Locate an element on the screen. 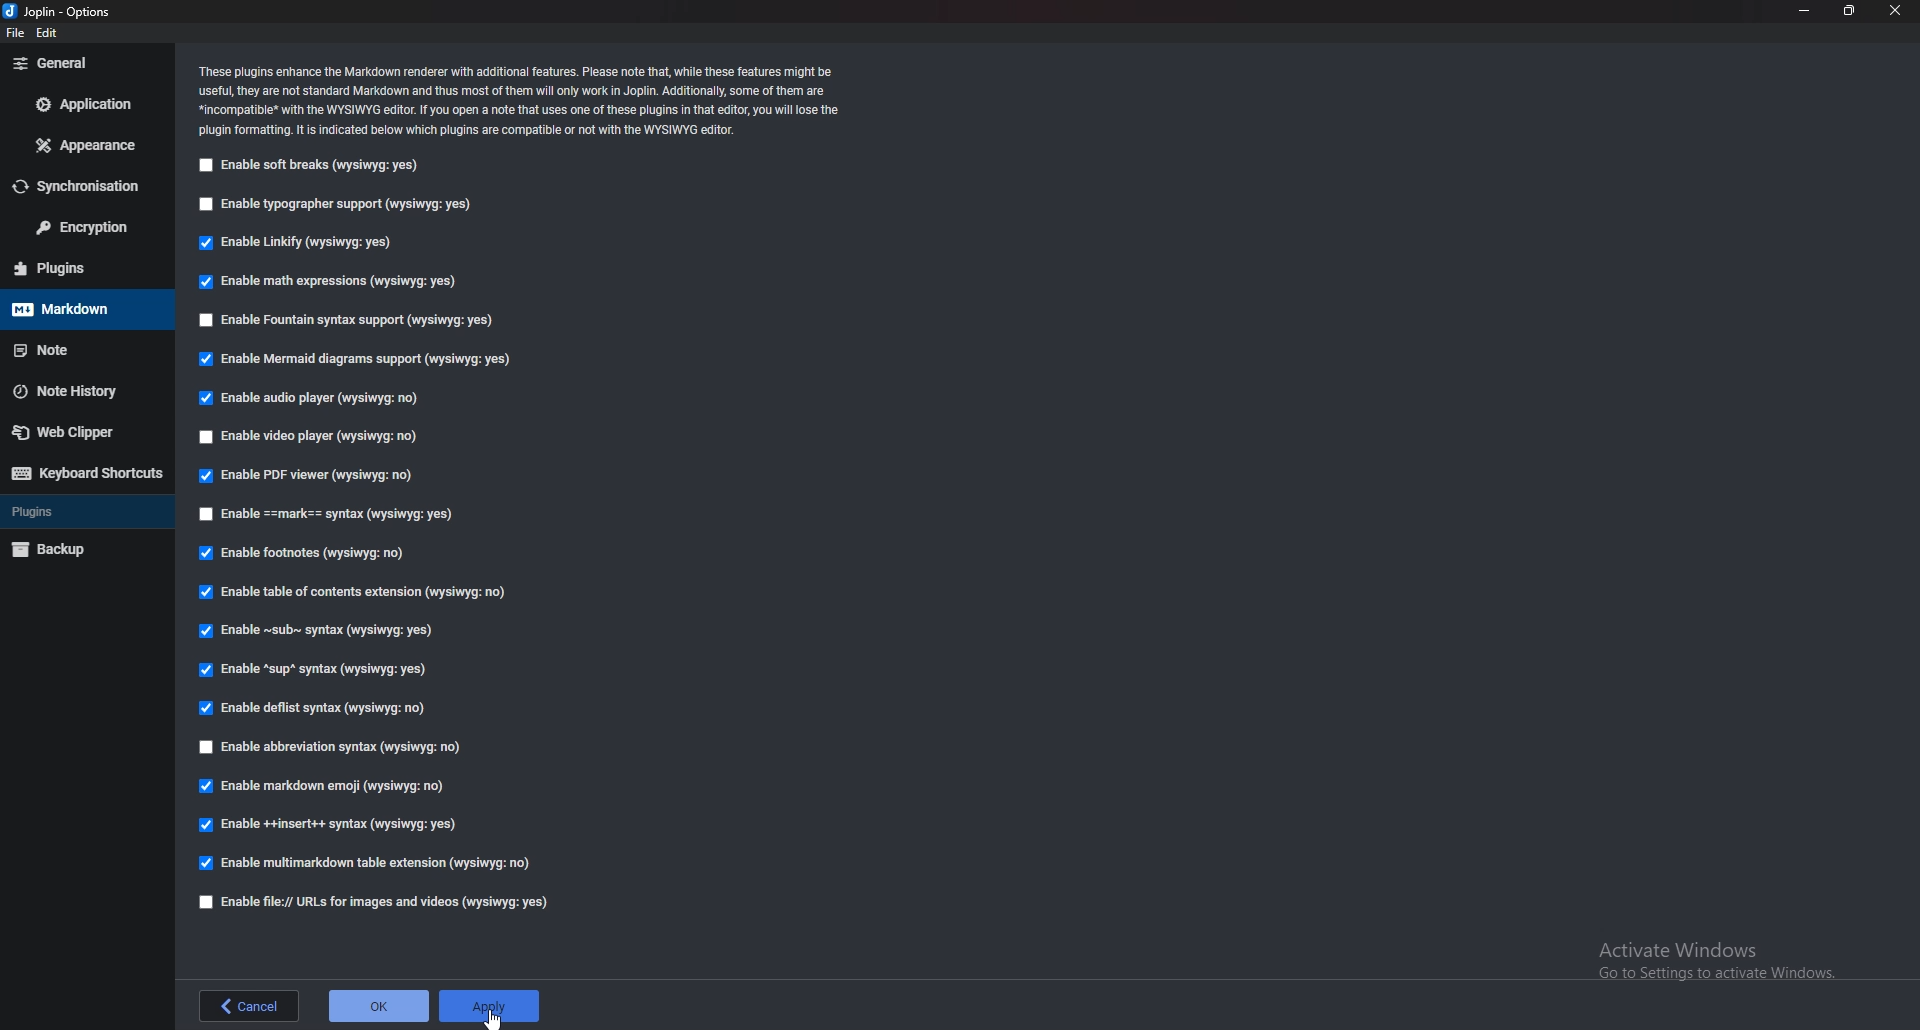 The image size is (1920, 1030). enable insert syntax (wysiqyg:yes) is located at coordinates (331, 826).